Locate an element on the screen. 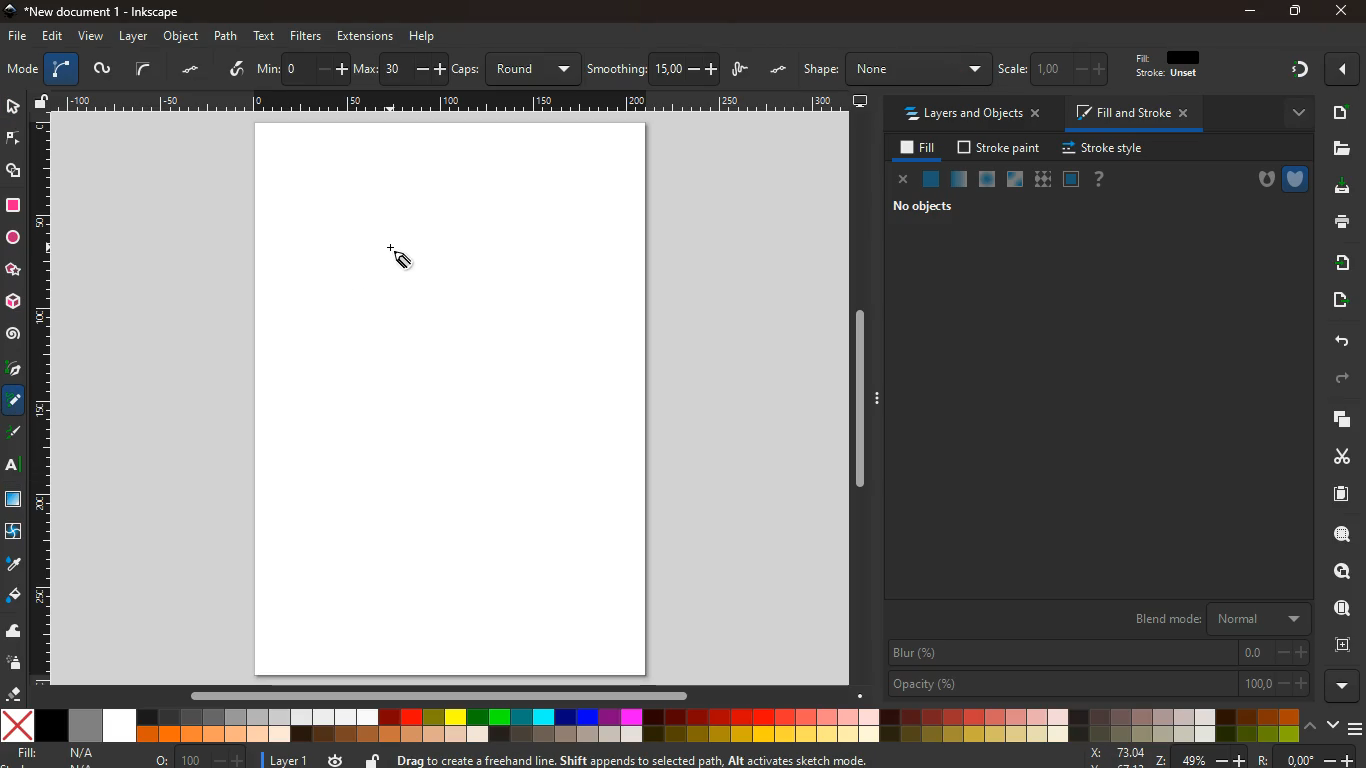 The width and height of the screenshot is (1366, 768). close is located at coordinates (1340, 12).